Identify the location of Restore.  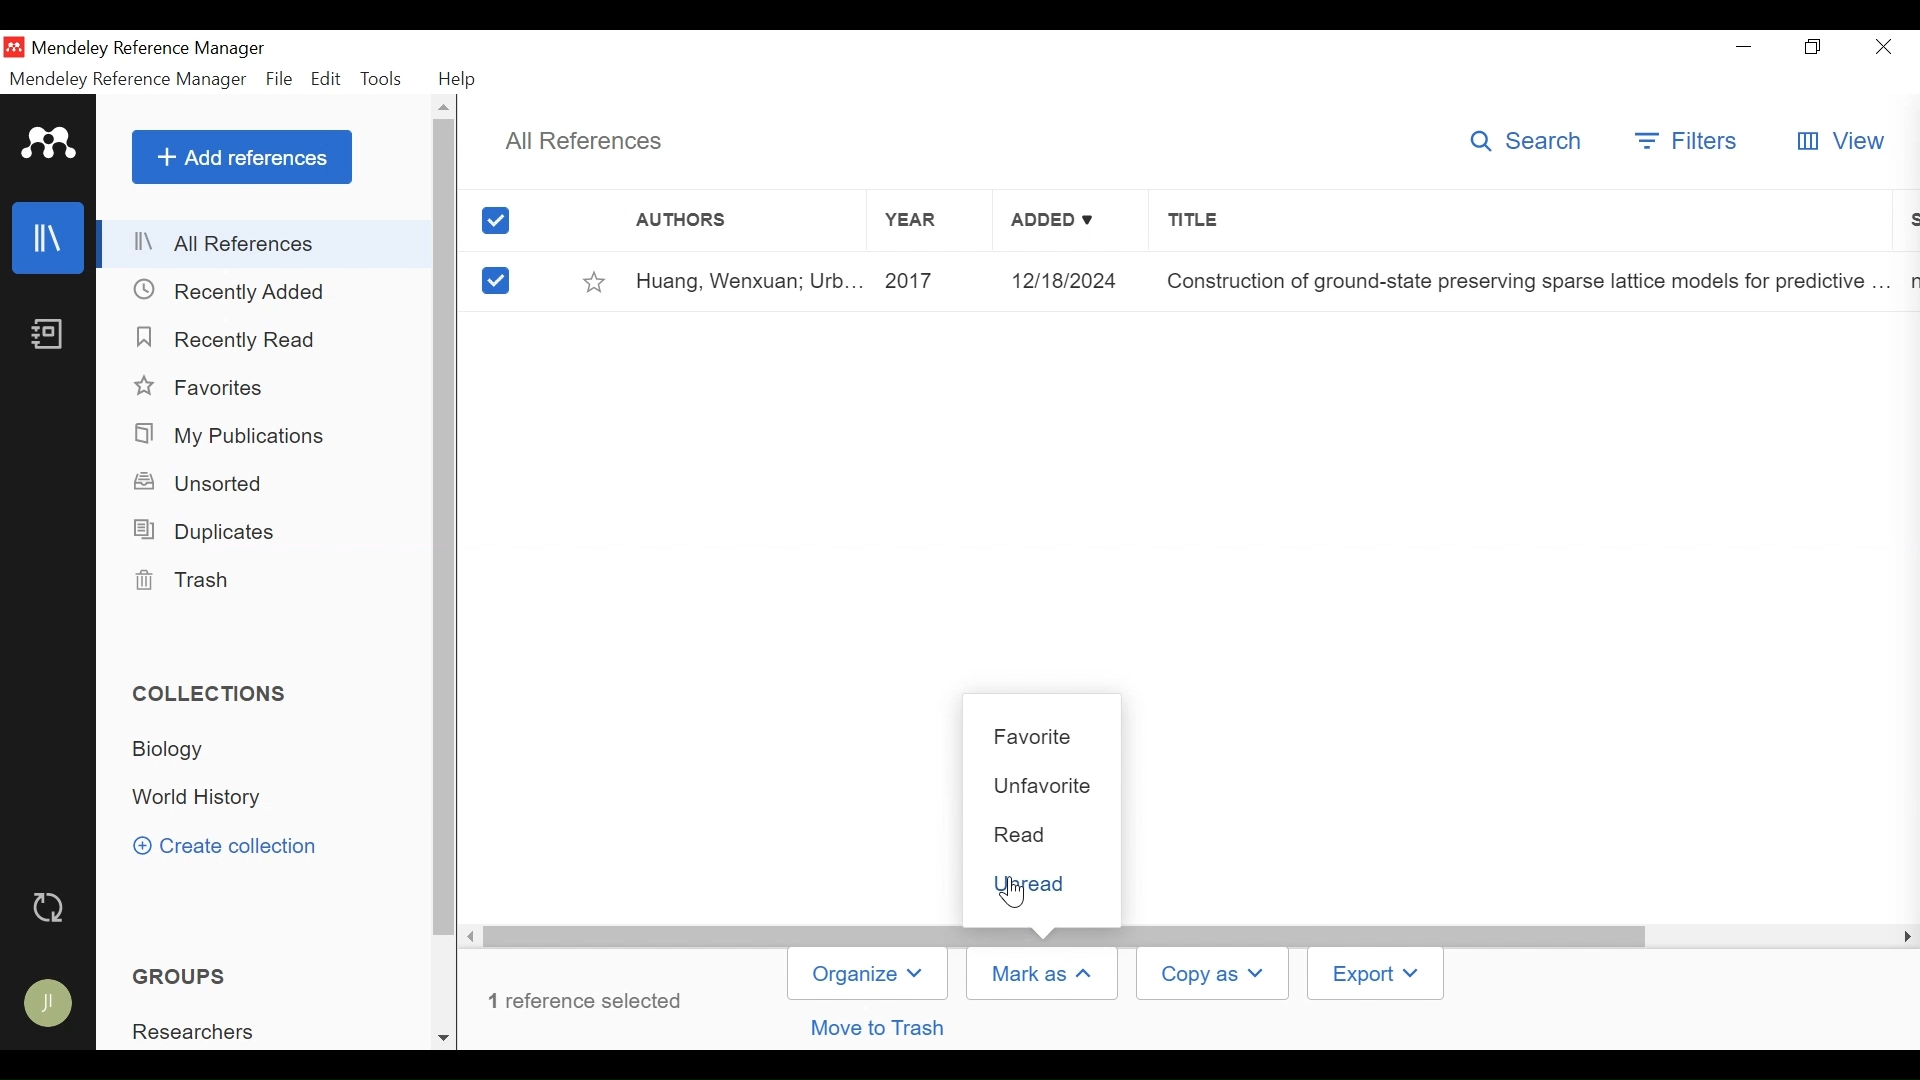
(1814, 45).